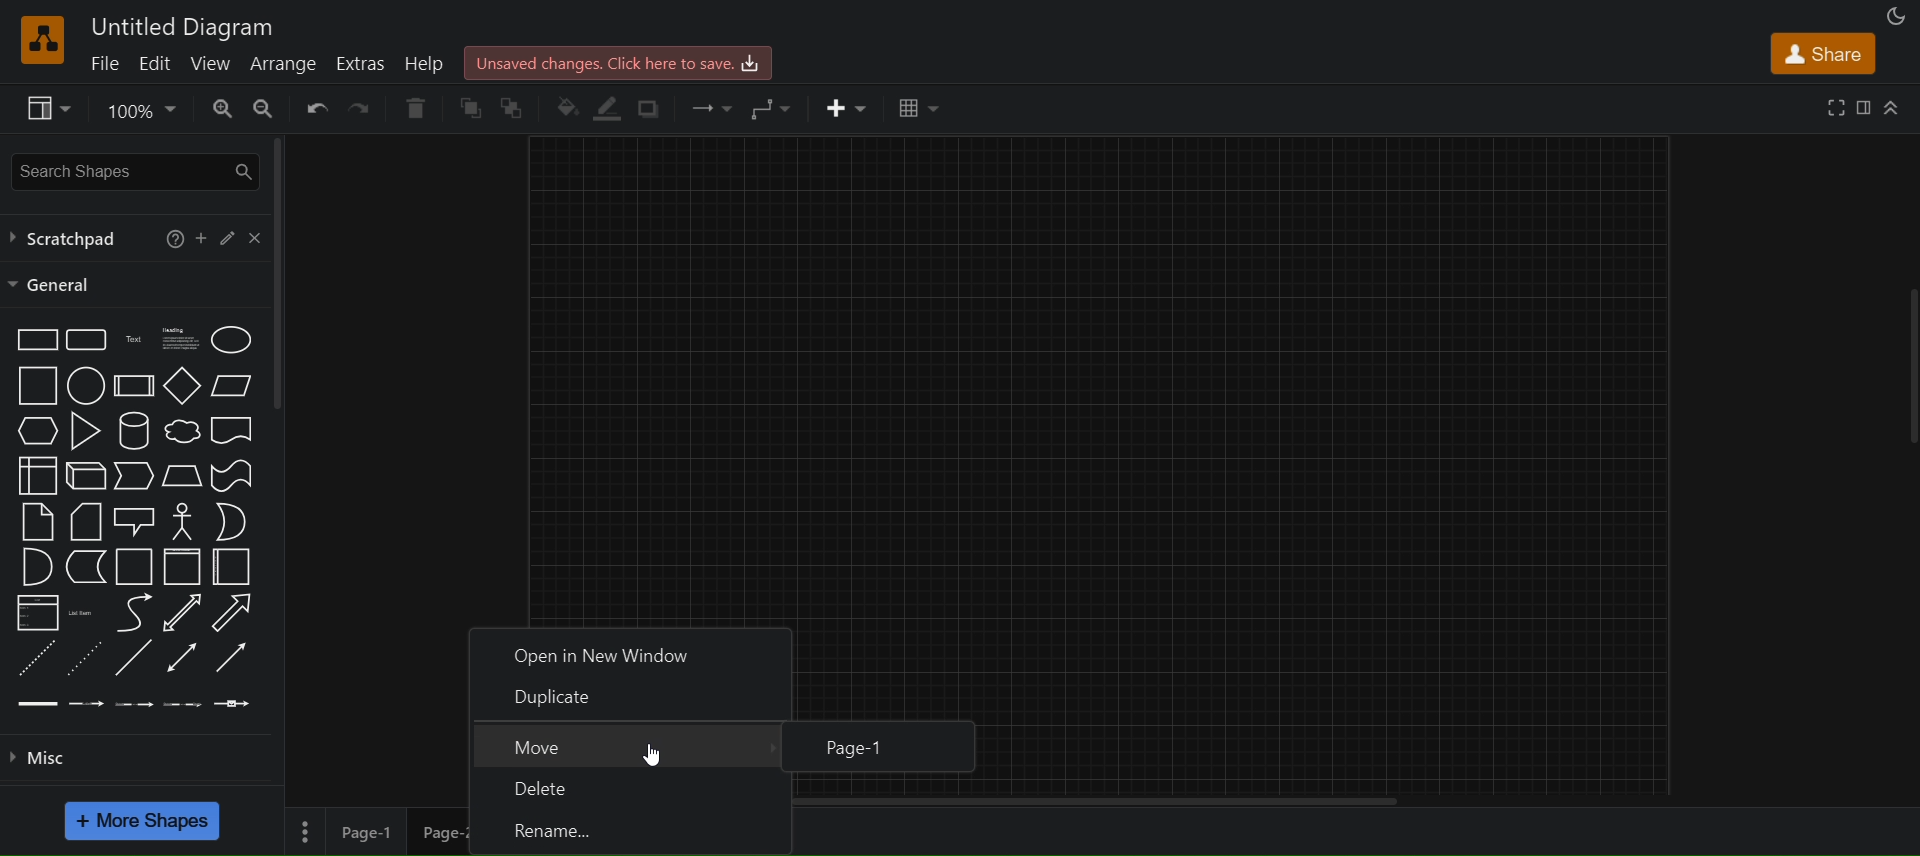 This screenshot has width=1920, height=856. What do you see at coordinates (368, 832) in the screenshot?
I see `page 1` at bounding box center [368, 832].